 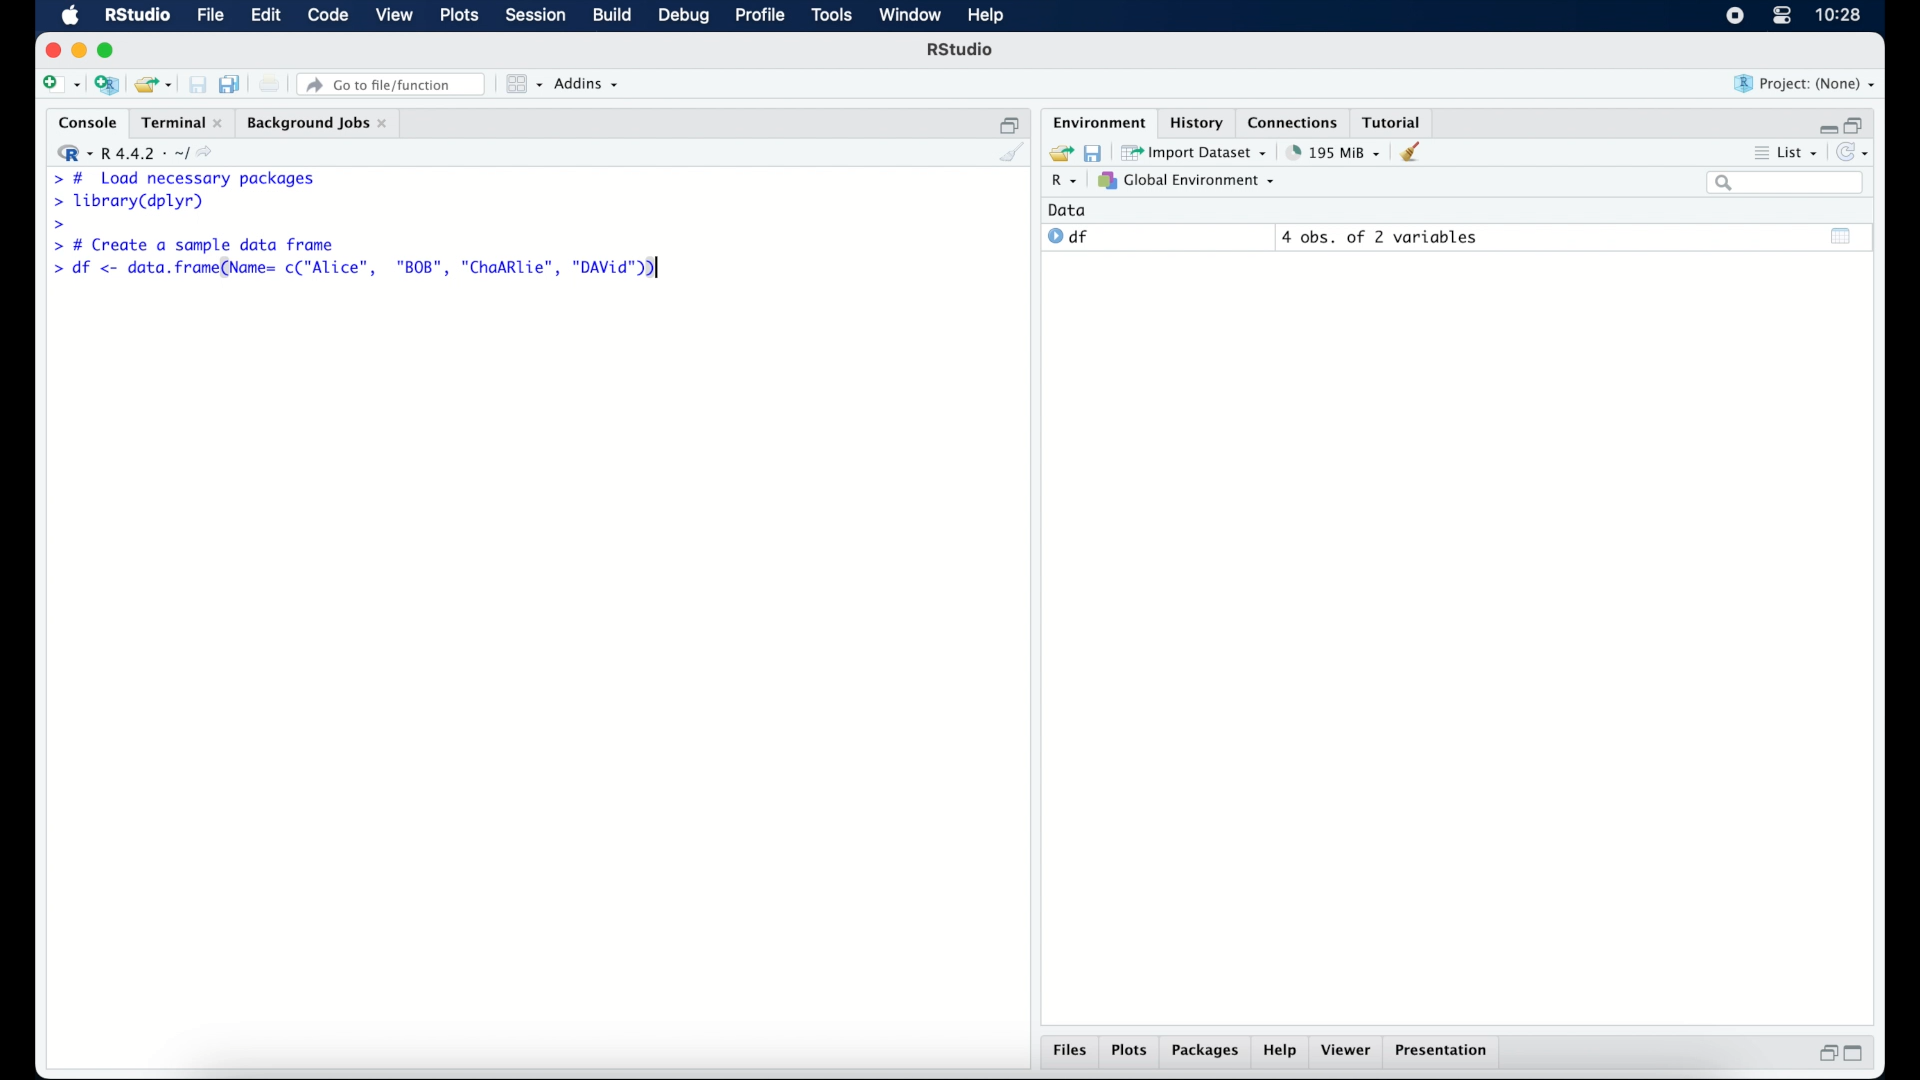 I want to click on 10.27, so click(x=1838, y=15).